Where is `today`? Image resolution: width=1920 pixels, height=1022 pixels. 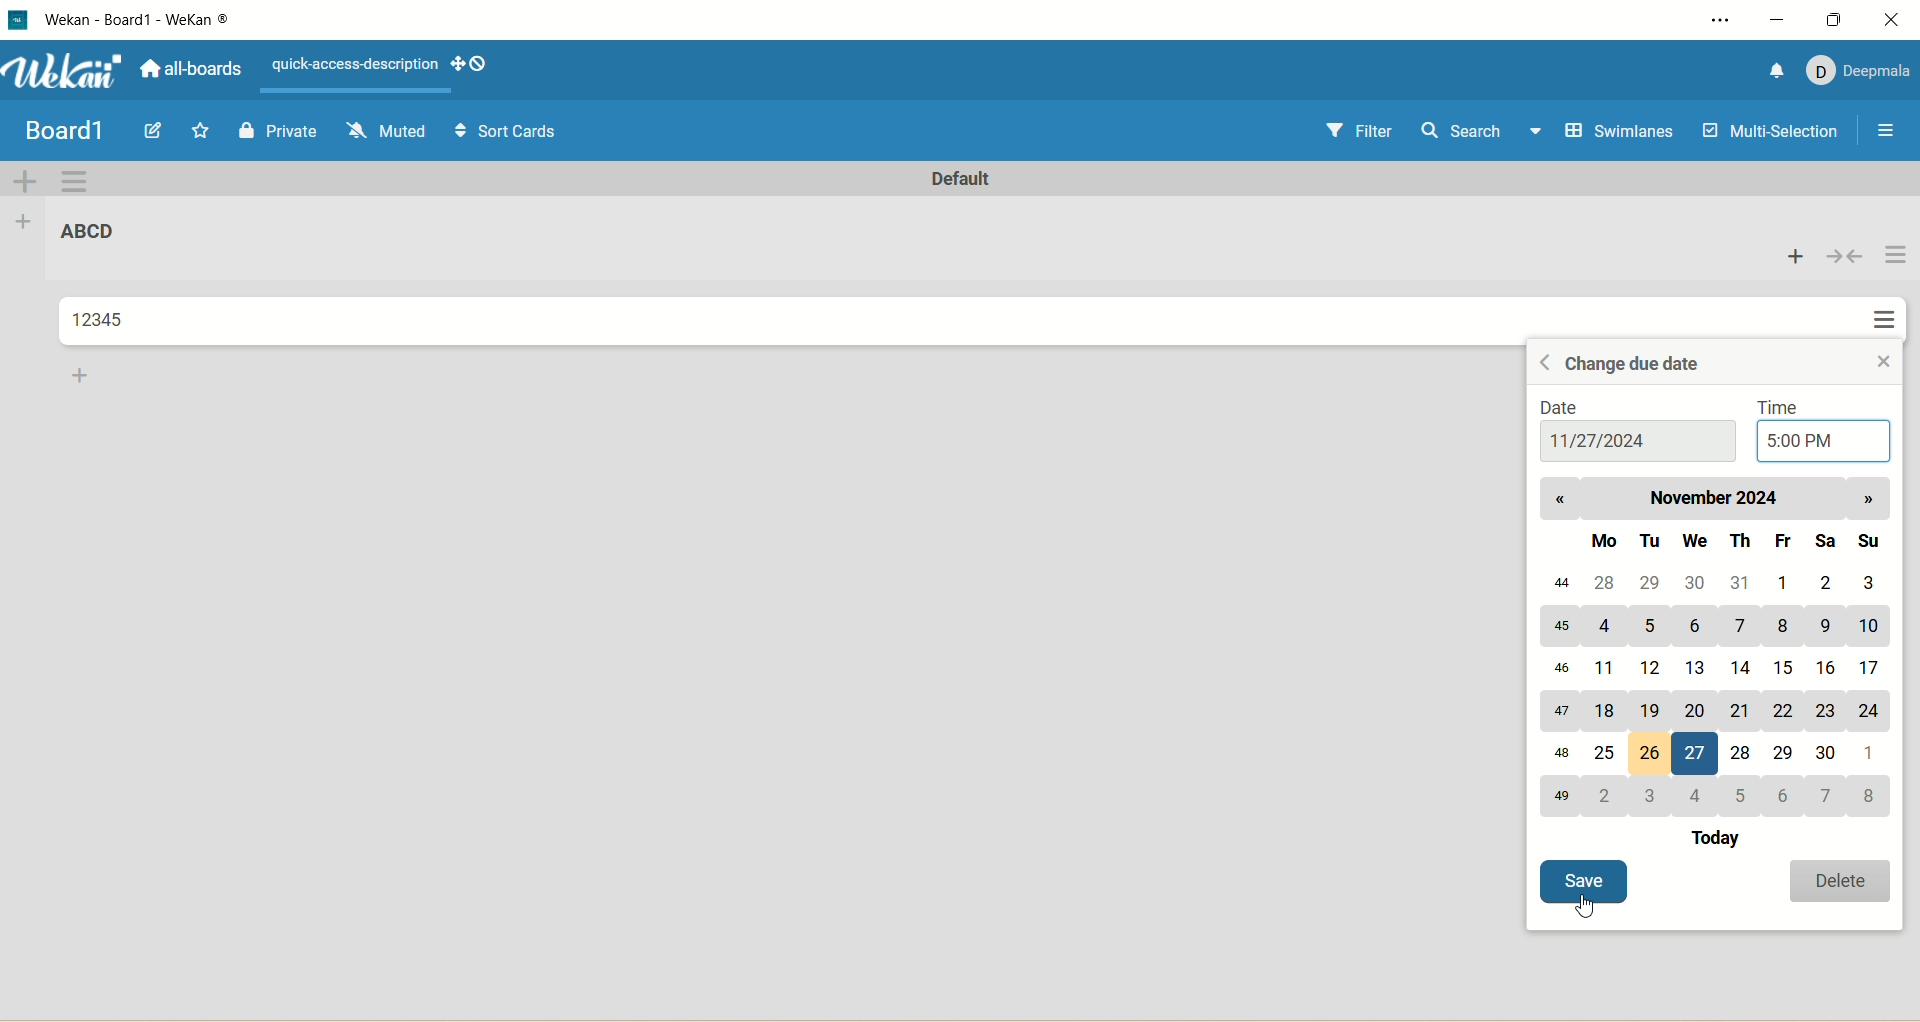
today is located at coordinates (1724, 840).